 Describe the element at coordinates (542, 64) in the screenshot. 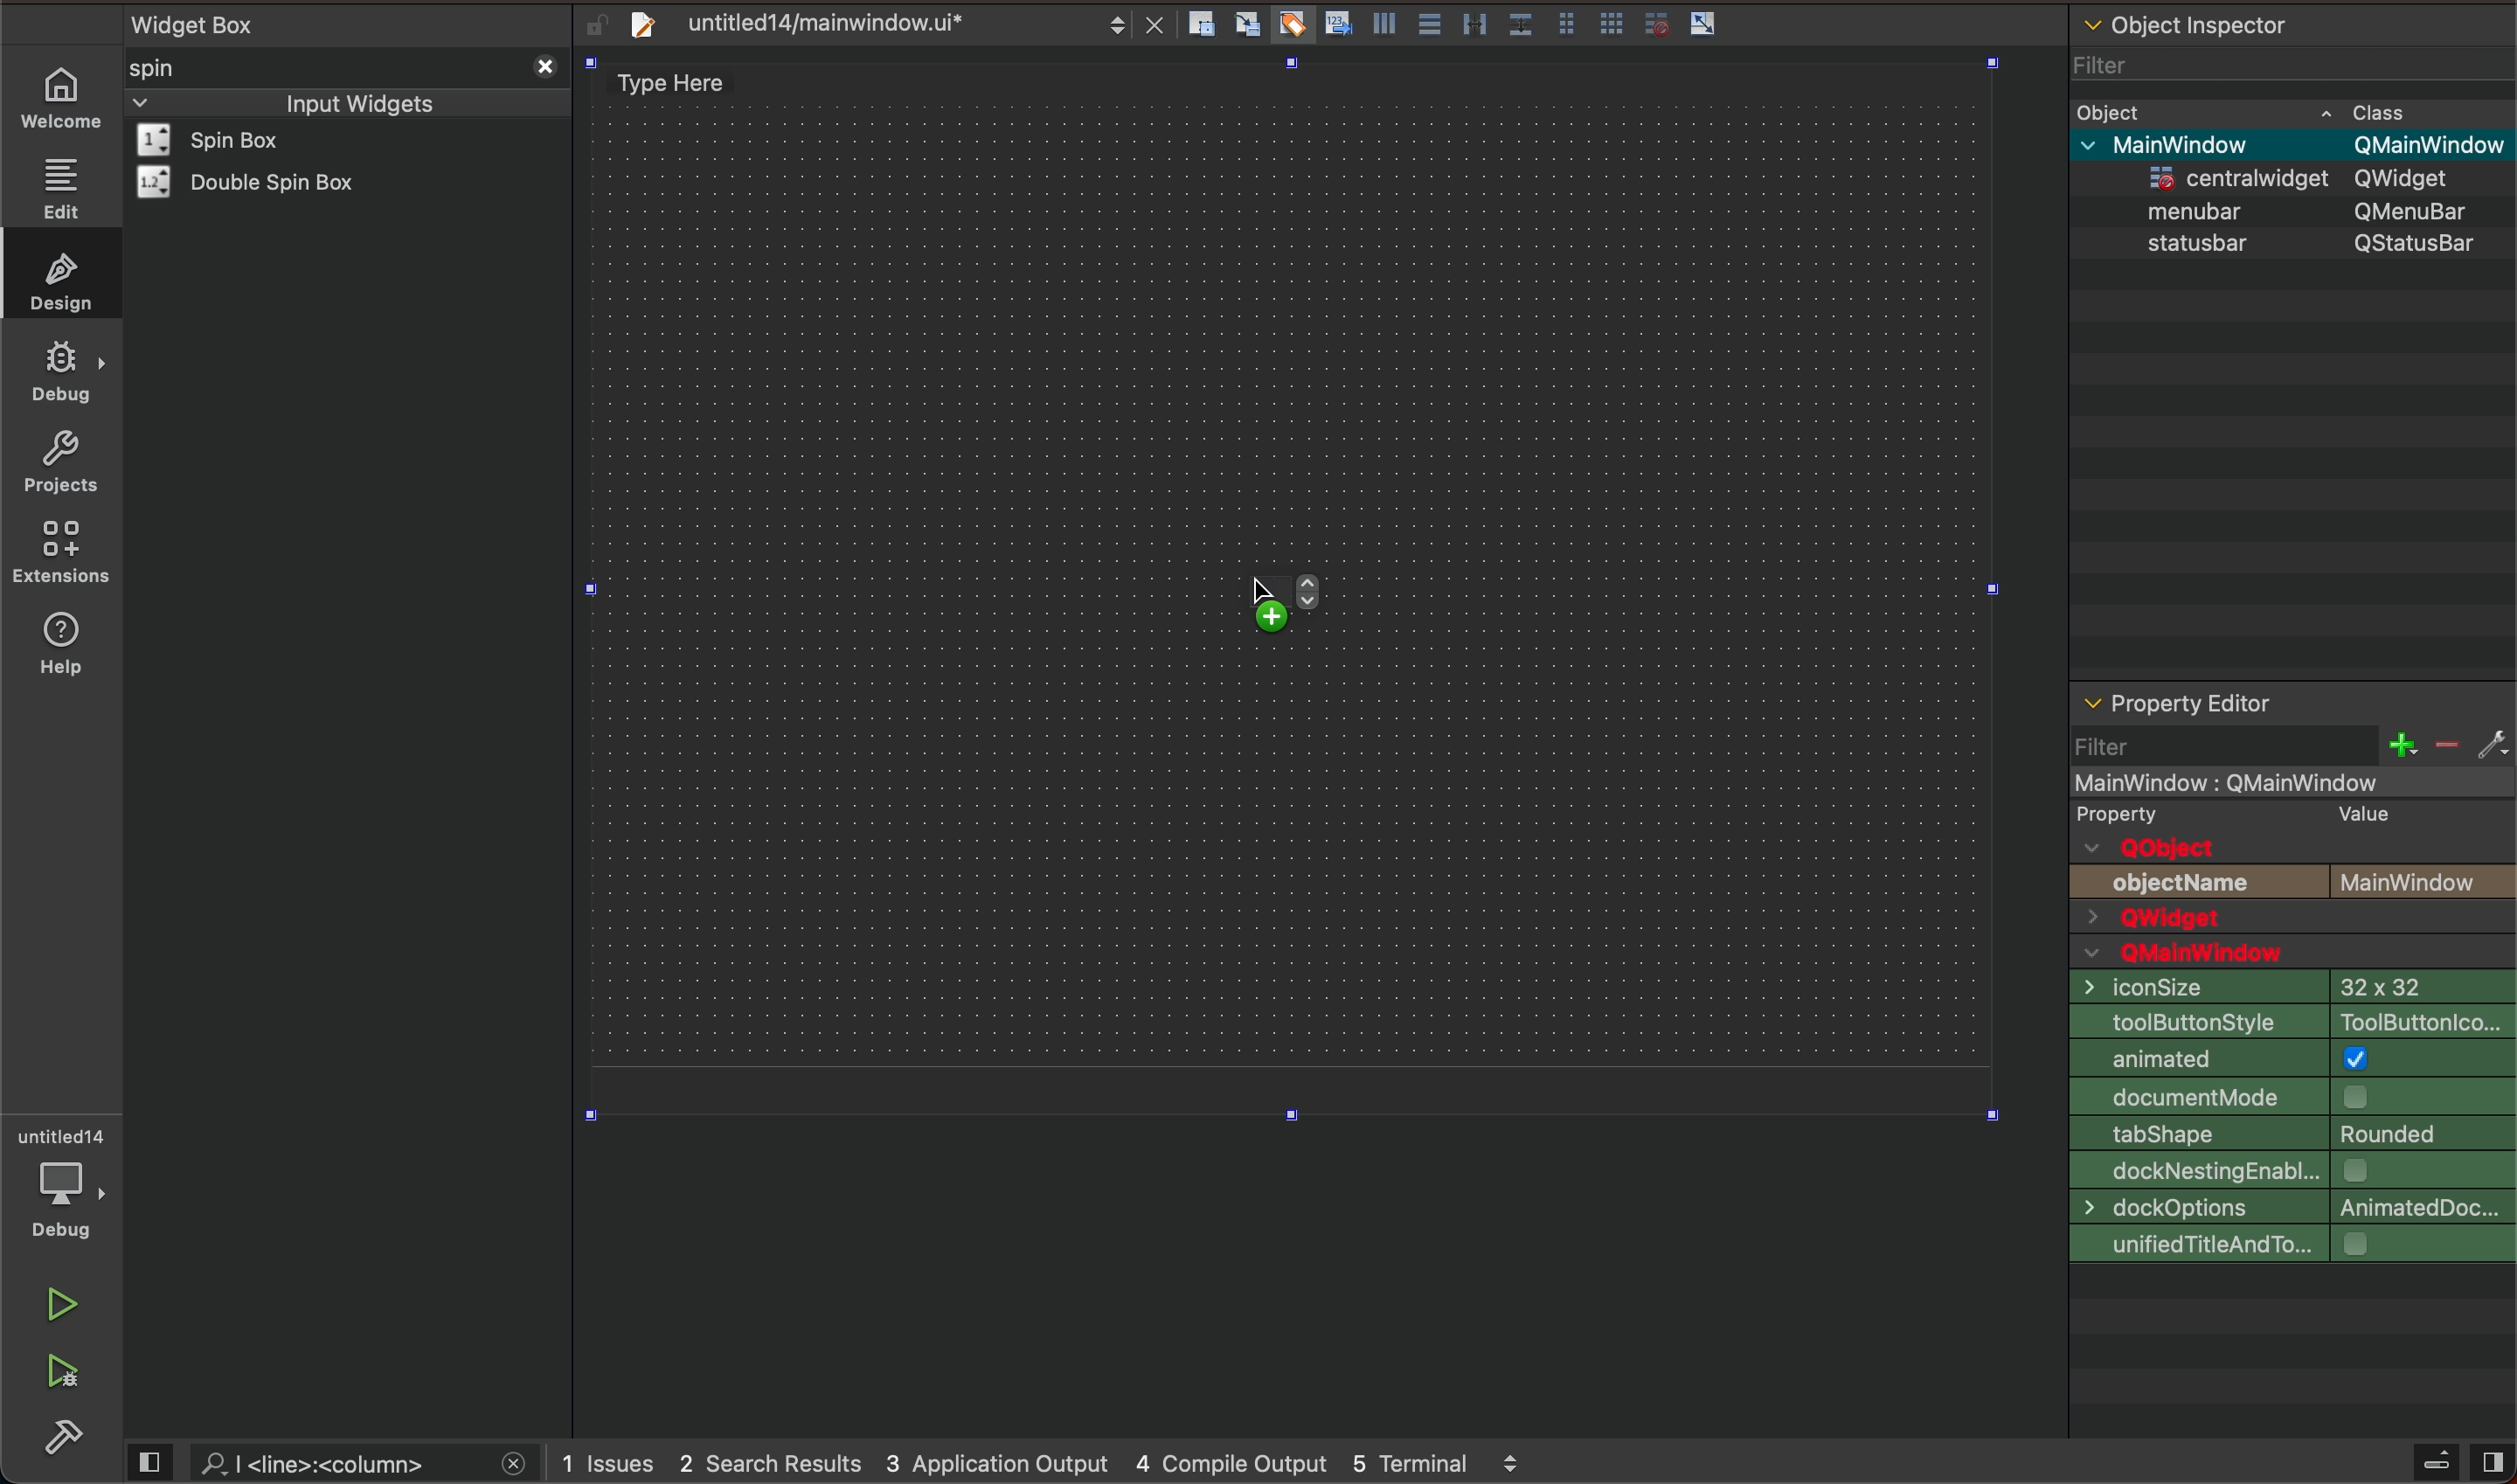

I see `close` at that location.